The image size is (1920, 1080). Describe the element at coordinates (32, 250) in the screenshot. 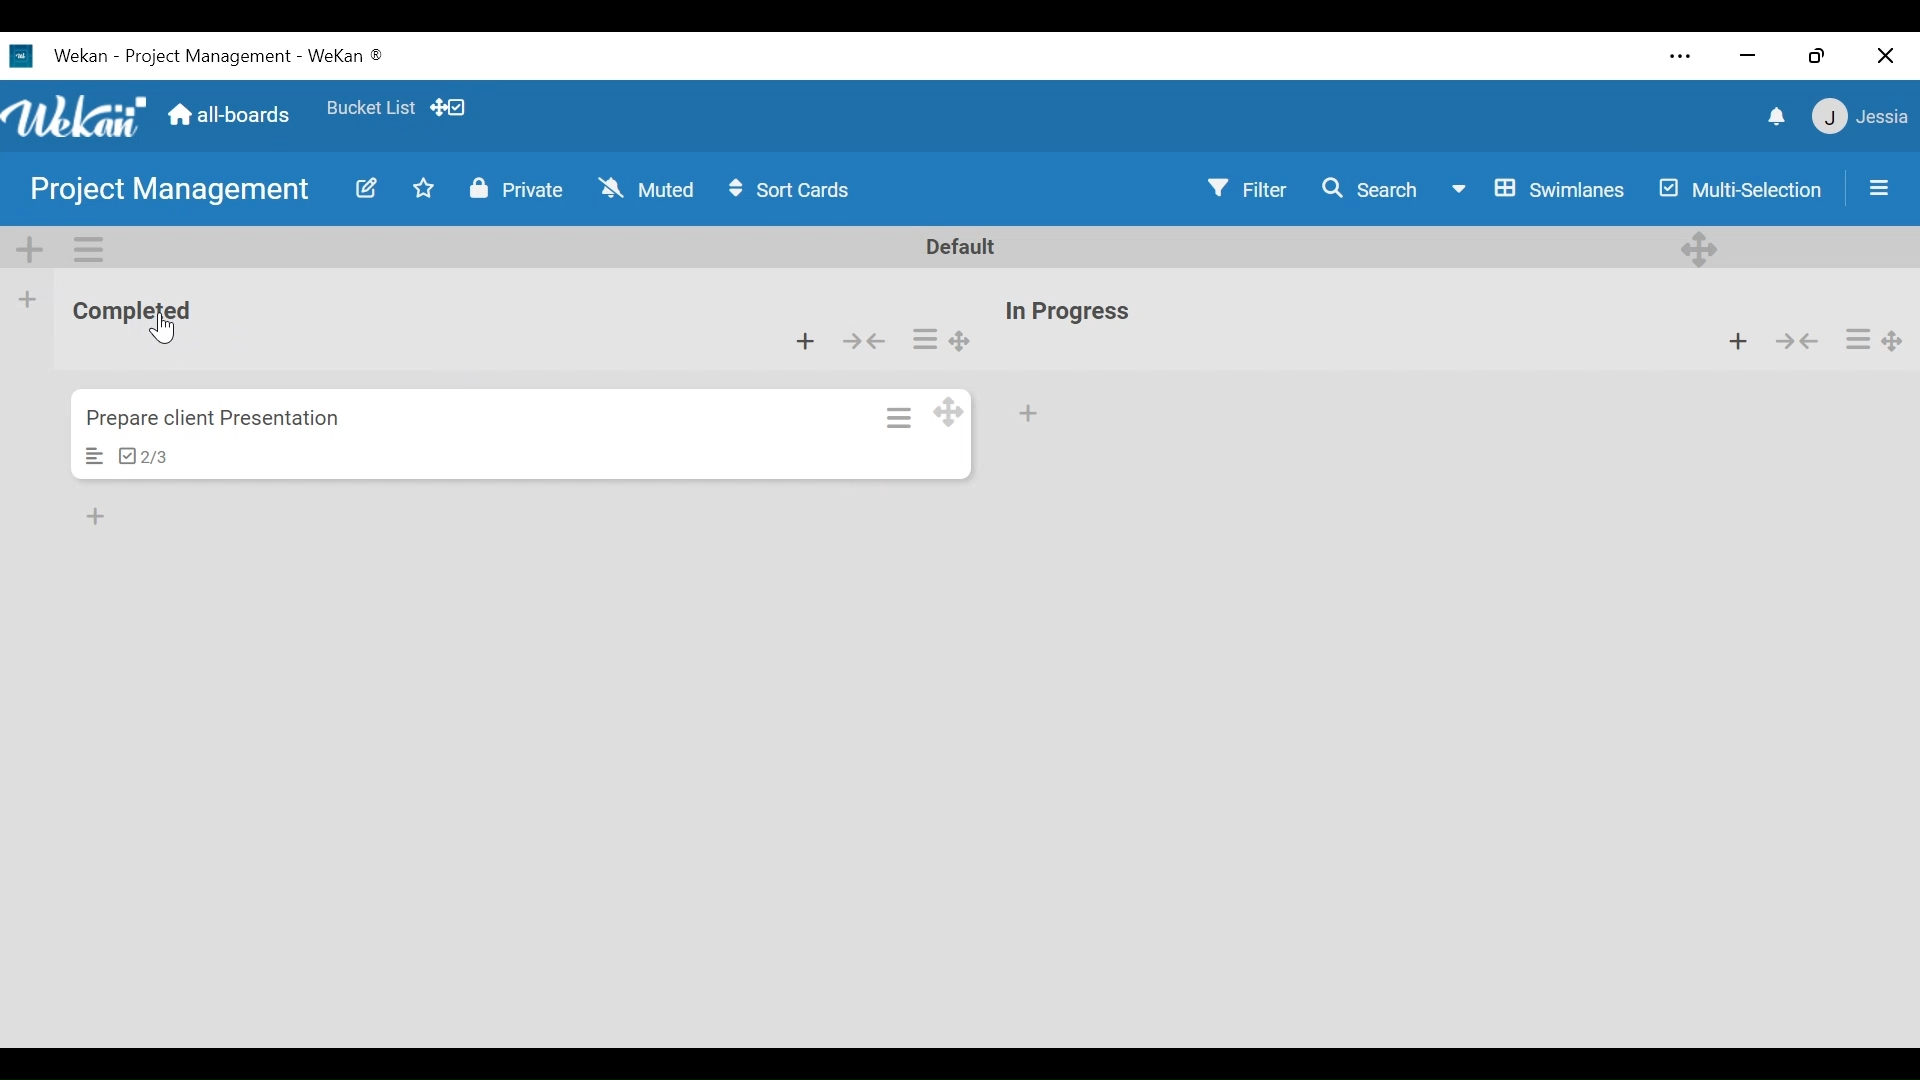

I see `Add Swimlane` at that location.